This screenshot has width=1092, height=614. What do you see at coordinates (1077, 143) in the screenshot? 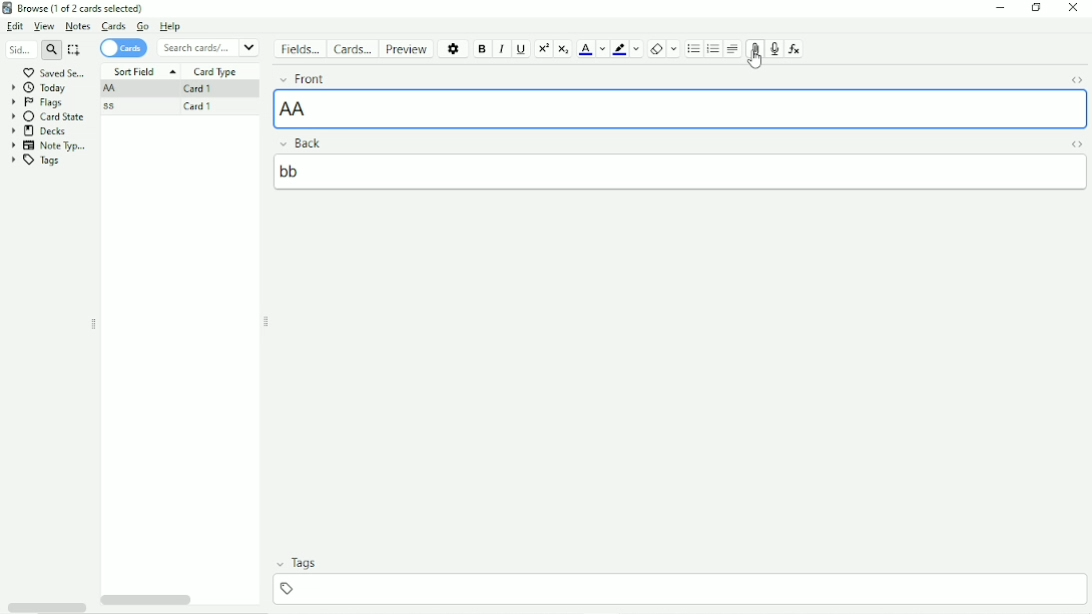
I see `Toggle HTML Editor` at bounding box center [1077, 143].